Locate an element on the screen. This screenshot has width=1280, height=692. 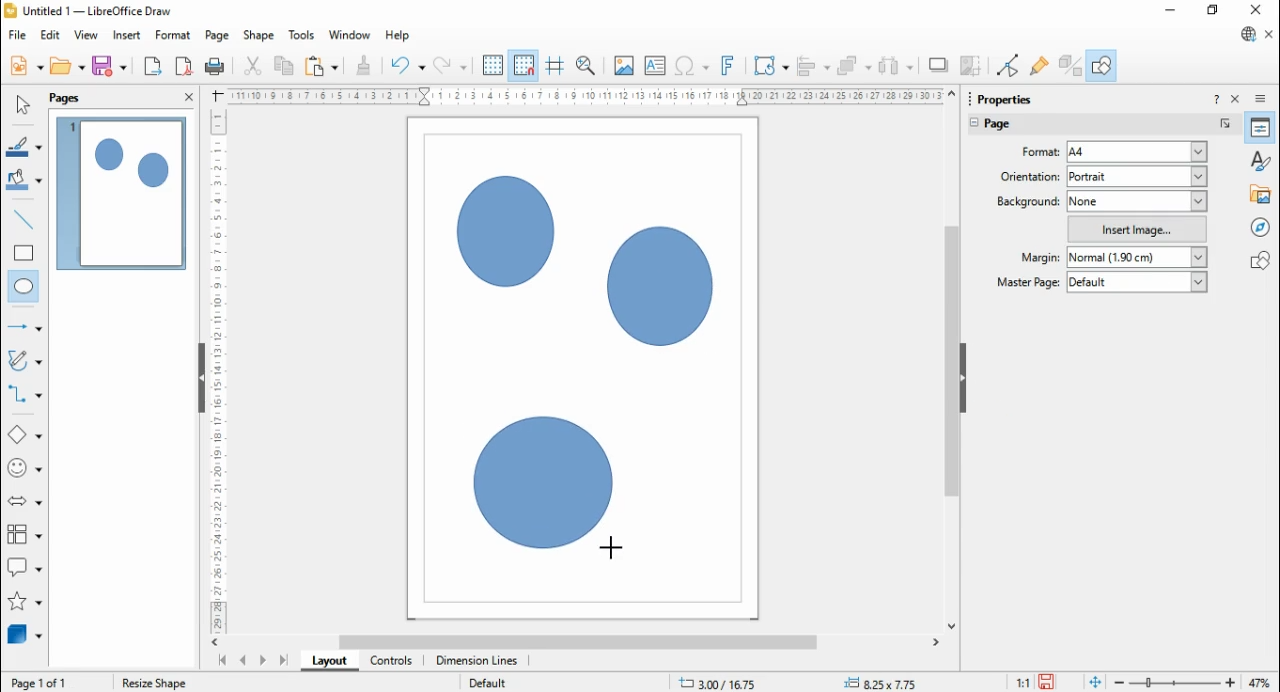
fir page to current window is located at coordinates (1095, 682).